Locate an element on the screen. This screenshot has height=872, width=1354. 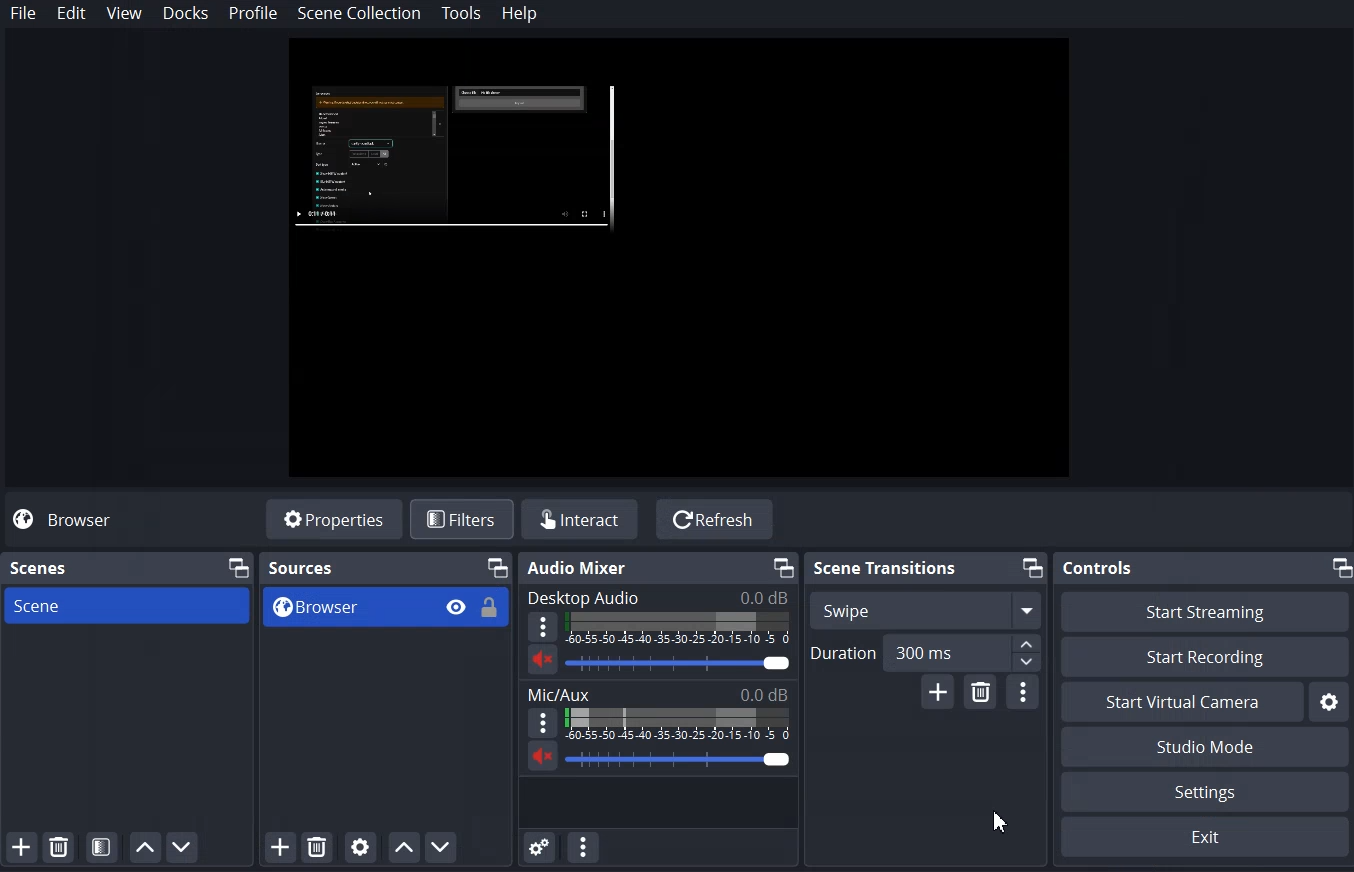
Volume is located at coordinates (542, 660).